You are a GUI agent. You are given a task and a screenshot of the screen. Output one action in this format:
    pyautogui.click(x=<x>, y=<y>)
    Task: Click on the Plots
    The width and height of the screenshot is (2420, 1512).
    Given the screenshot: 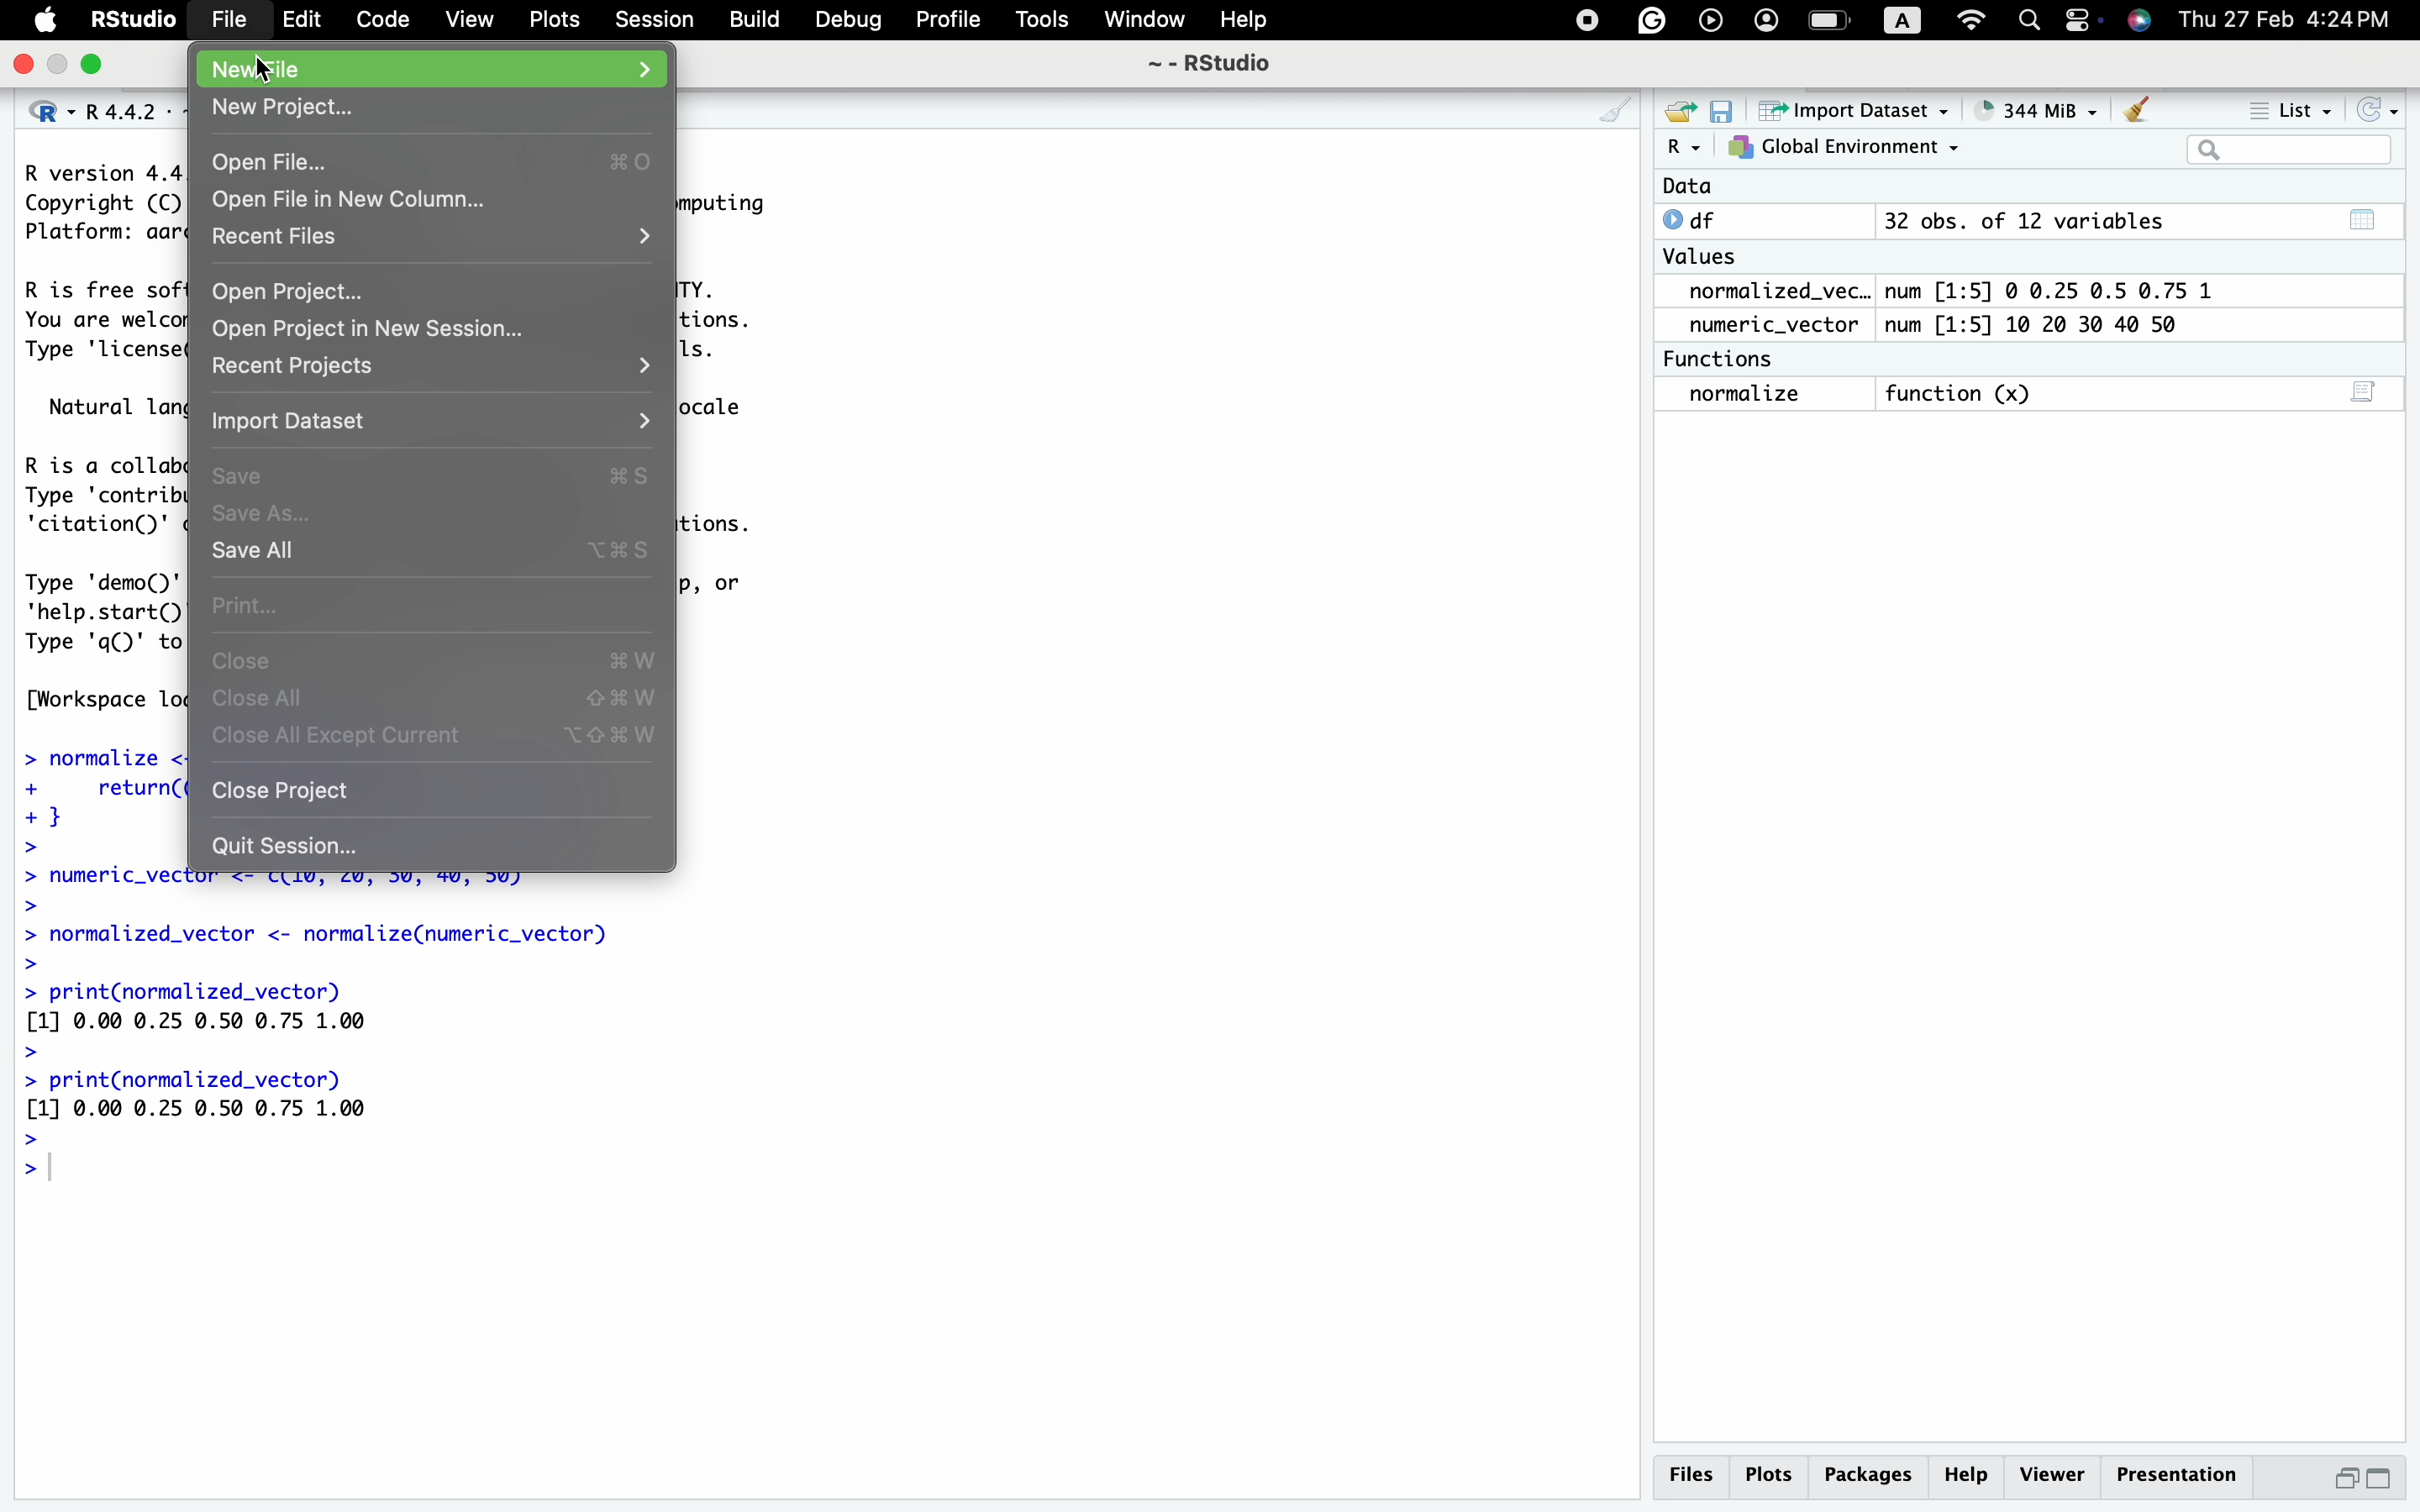 What is the action you would take?
    pyautogui.click(x=554, y=22)
    